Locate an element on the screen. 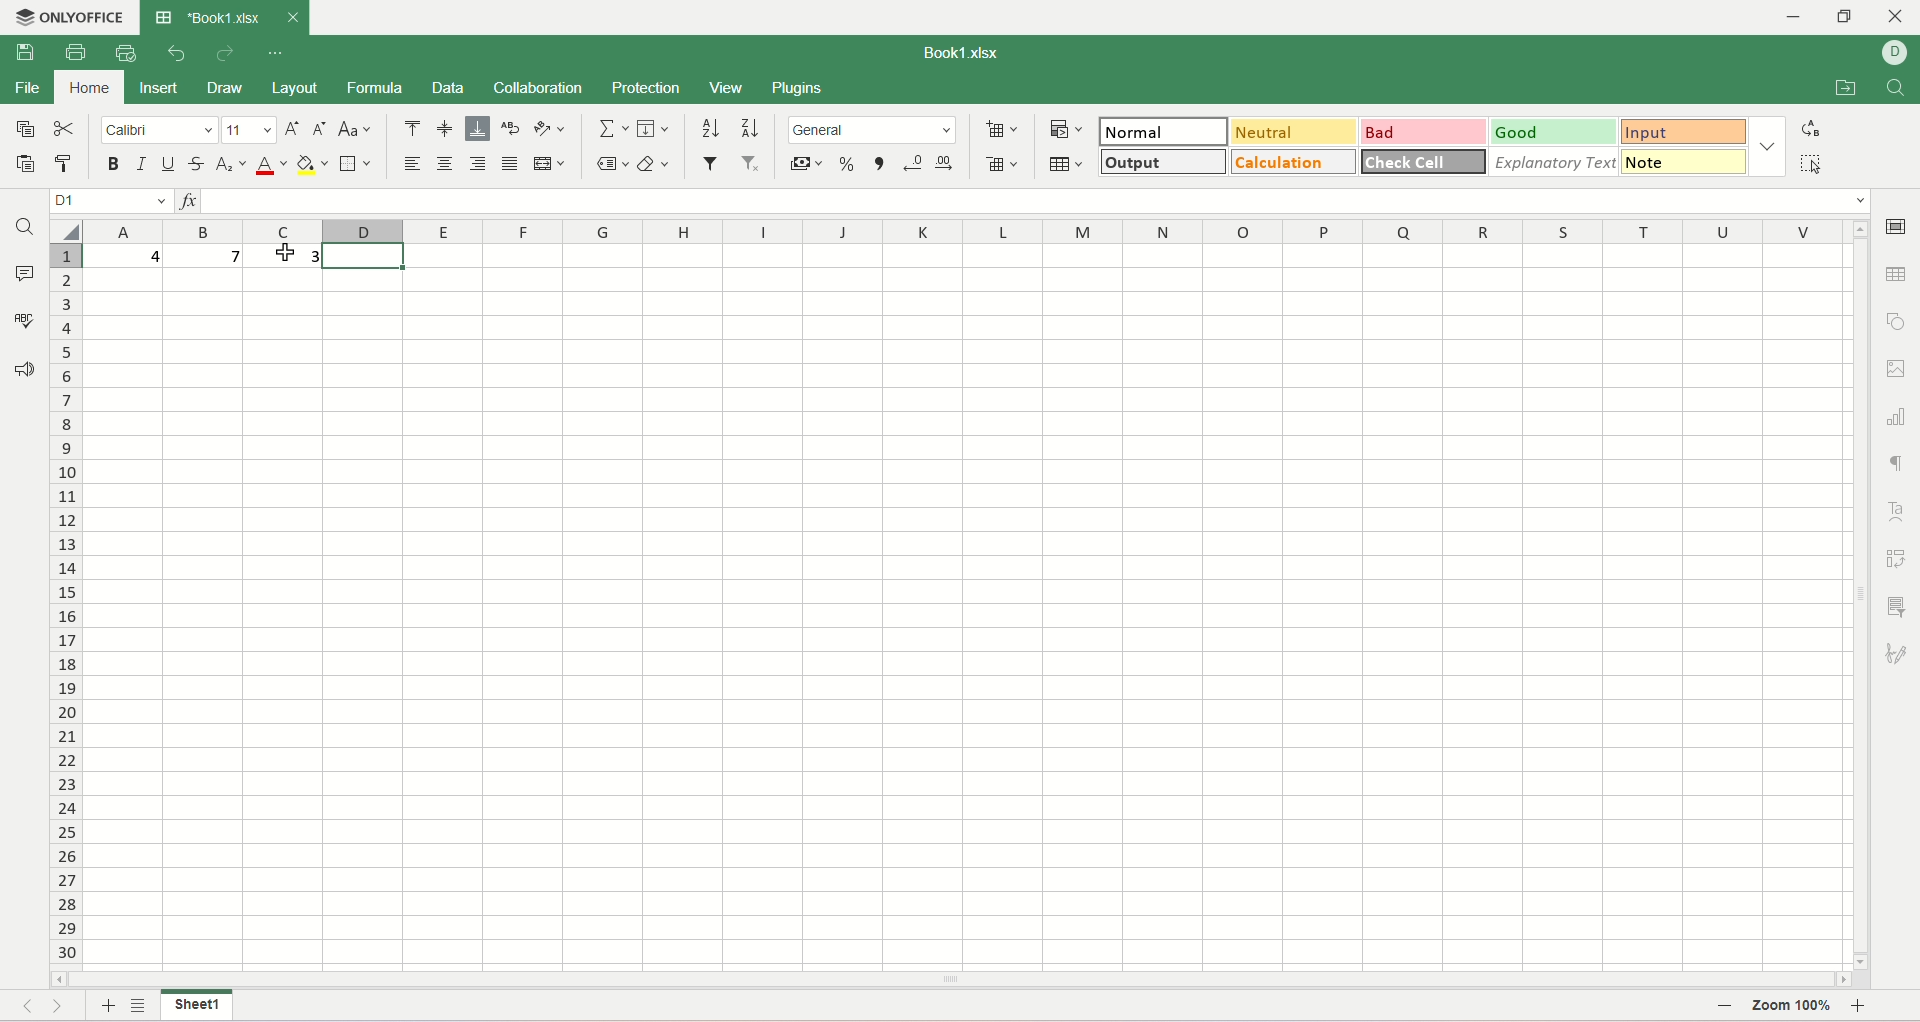 The height and width of the screenshot is (1022, 1920). subscript is located at coordinates (232, 164).